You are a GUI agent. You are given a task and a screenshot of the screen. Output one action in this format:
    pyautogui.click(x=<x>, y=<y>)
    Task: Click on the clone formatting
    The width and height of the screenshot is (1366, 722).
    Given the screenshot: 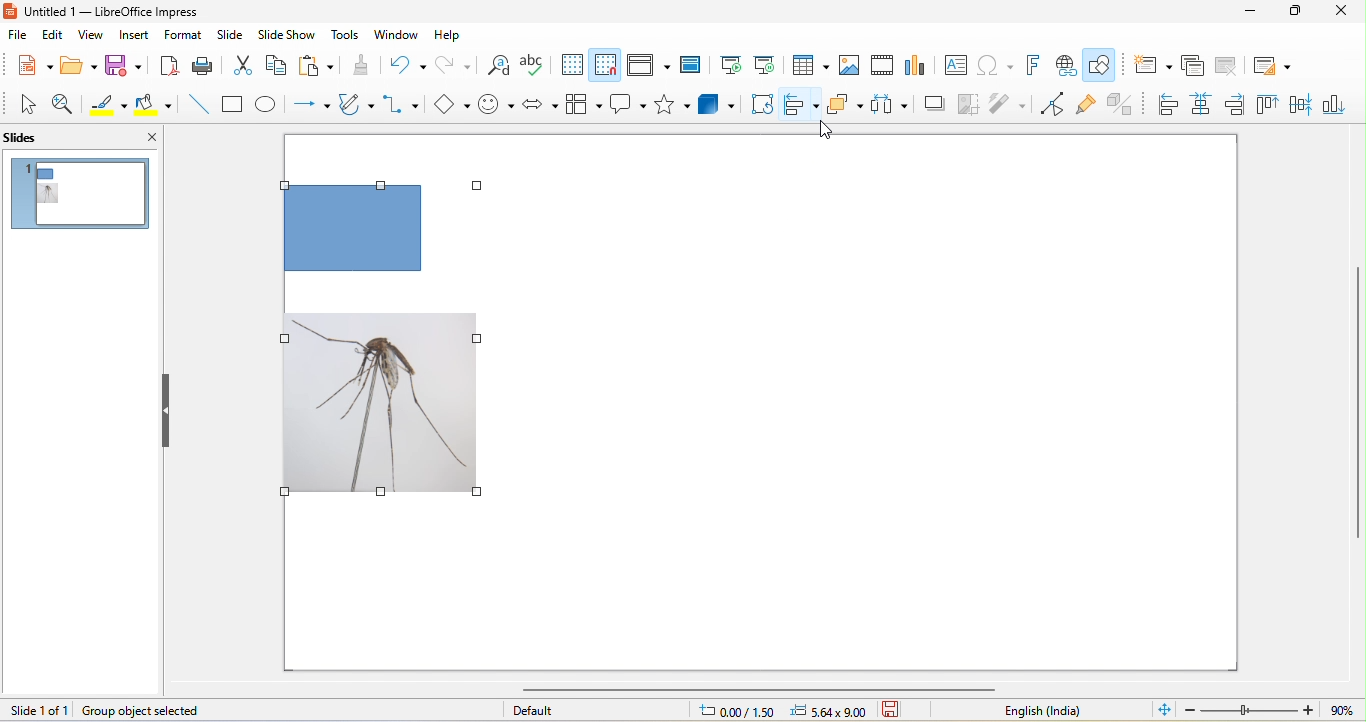 What is the action you would take?
    pyautogui.click(x=359, y=66)
    